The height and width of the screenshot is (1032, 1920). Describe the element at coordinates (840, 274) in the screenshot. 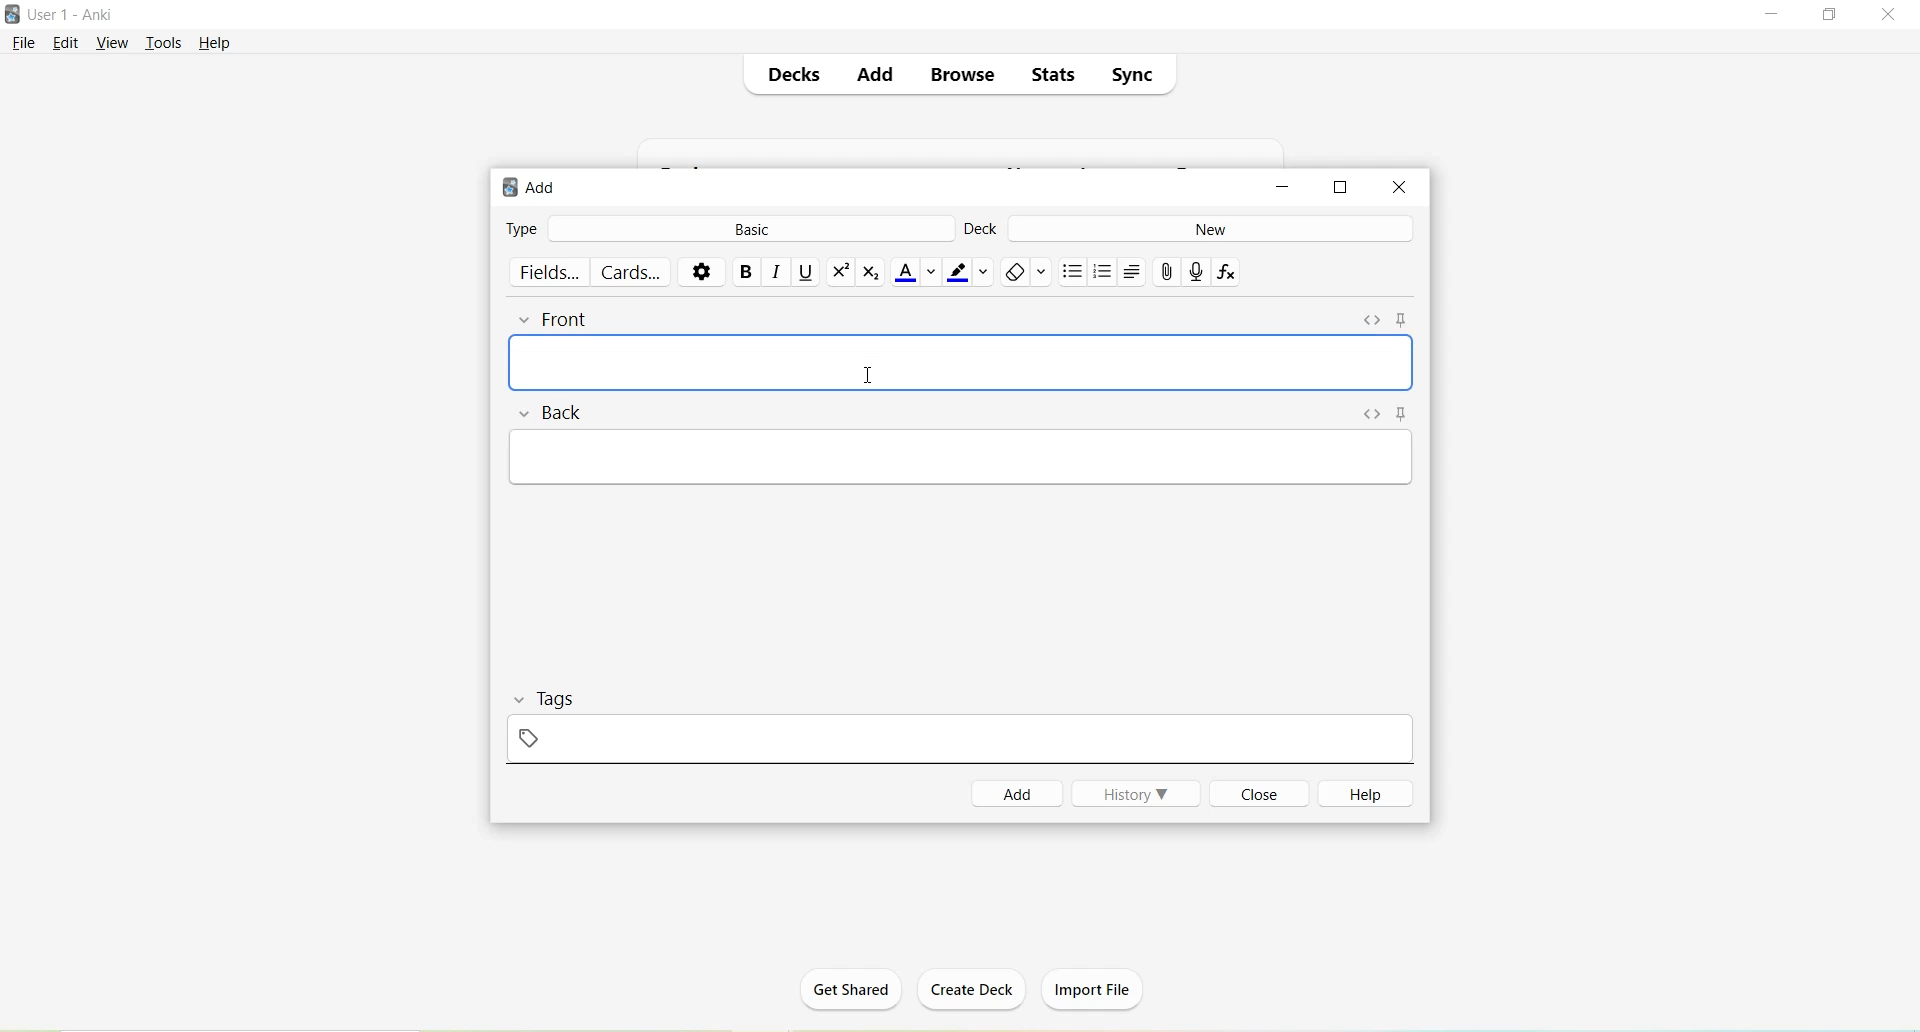

I see `Superscript` at that location.